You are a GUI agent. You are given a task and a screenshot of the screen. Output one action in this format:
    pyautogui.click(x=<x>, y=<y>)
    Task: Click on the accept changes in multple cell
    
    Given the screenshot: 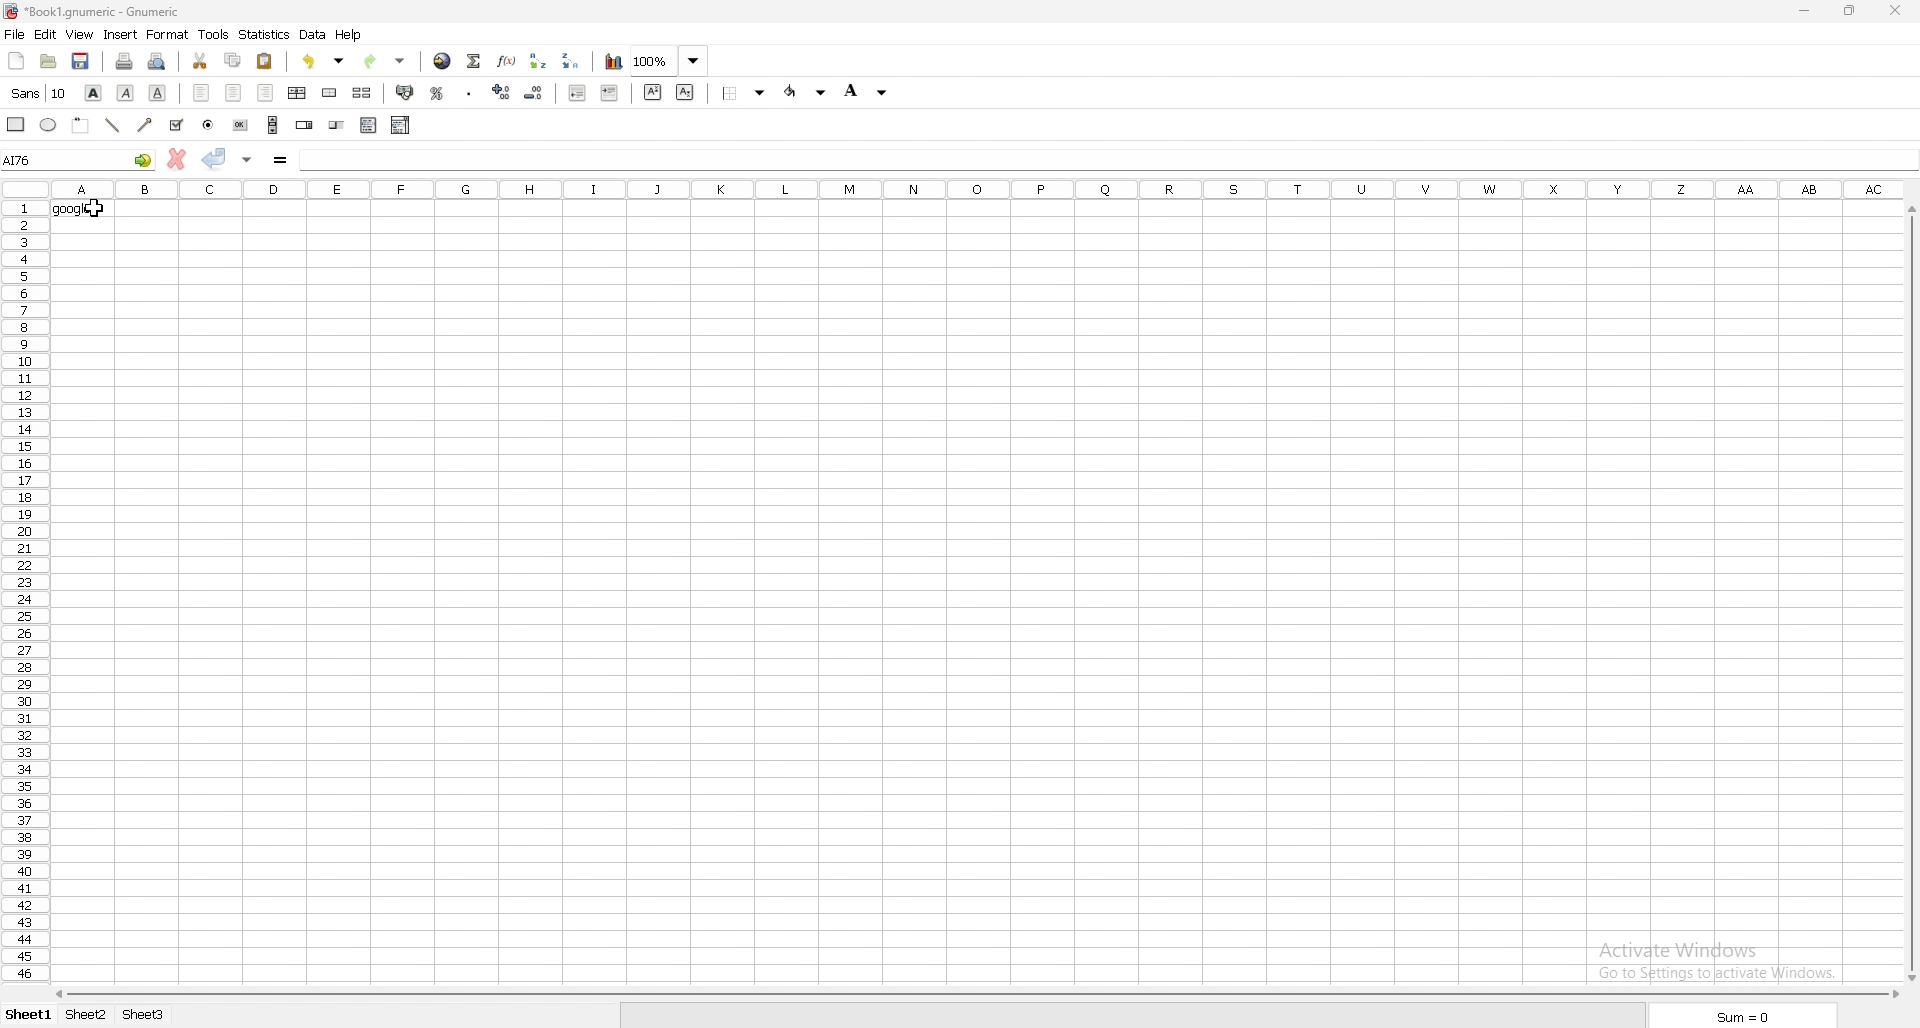 What is the action you would take?
    pyautogui.click(x=249, y=160)
    